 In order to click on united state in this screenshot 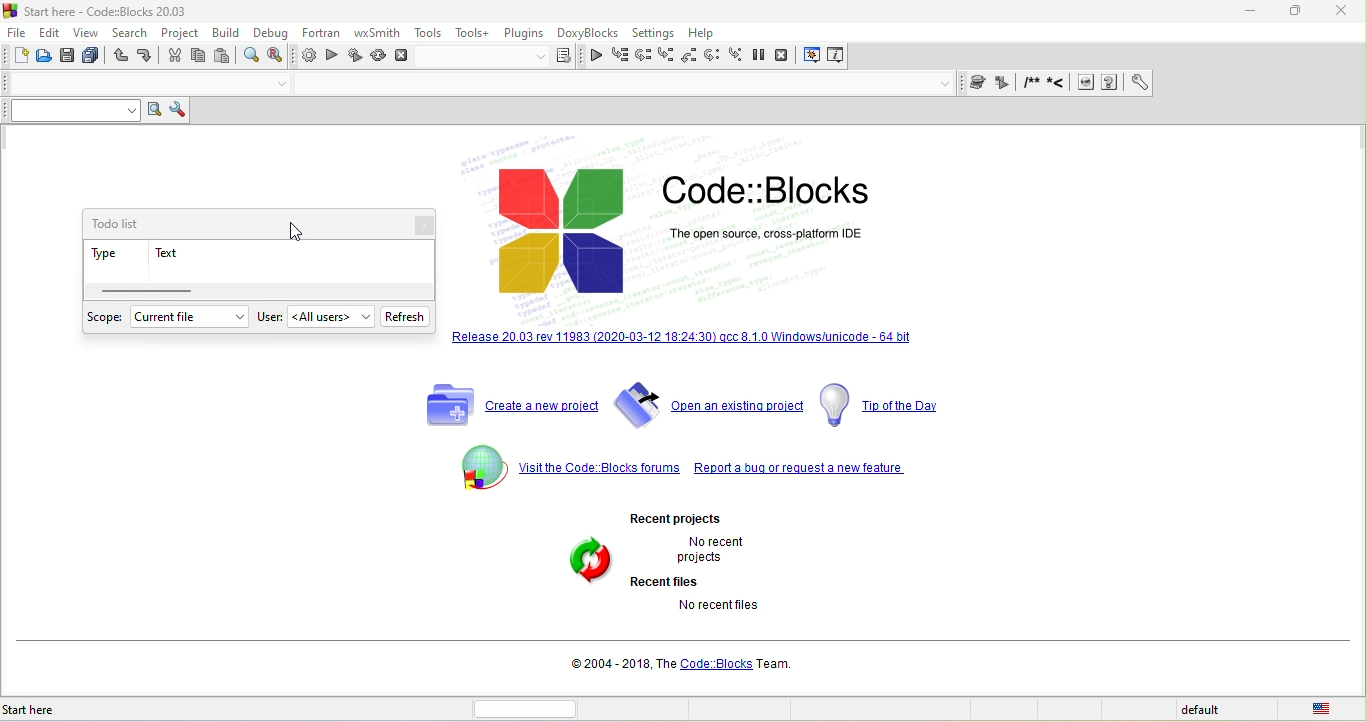, I will do `click(1326, 708)`.